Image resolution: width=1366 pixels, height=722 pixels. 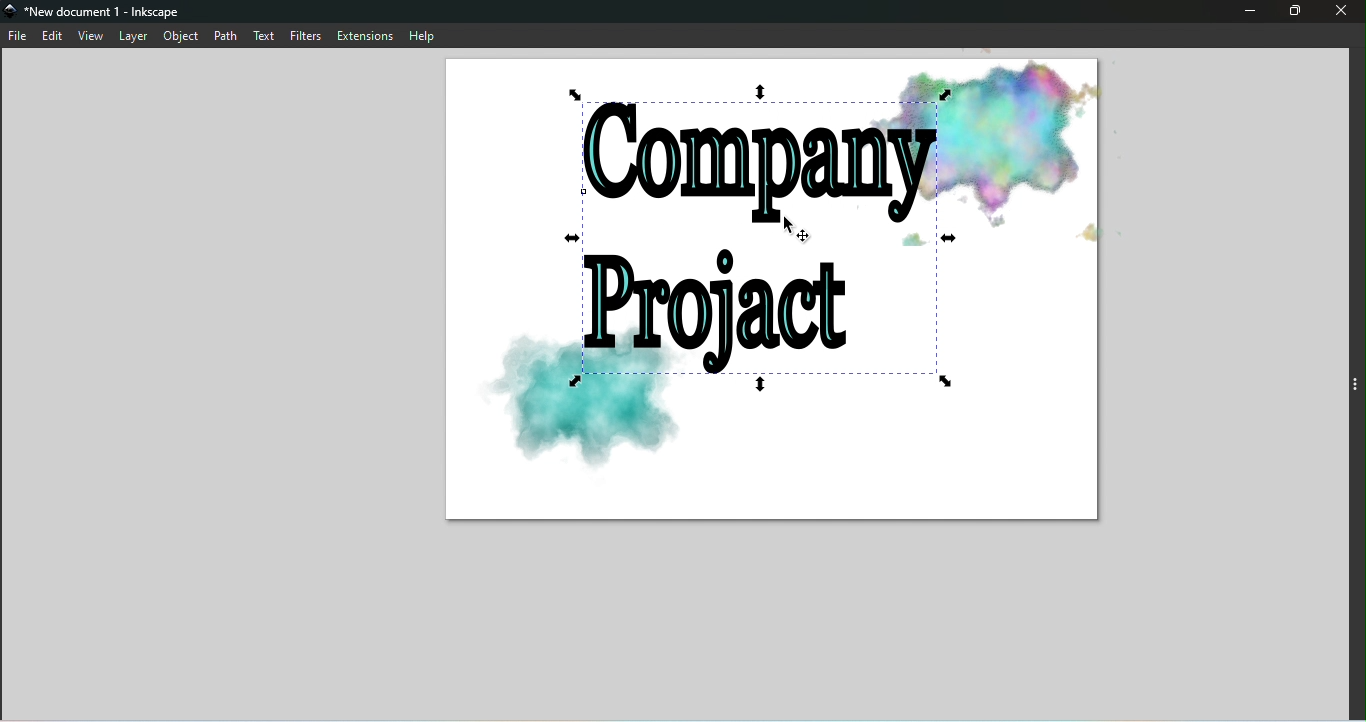 I want to click on Edit, so click(x=53, y=36).